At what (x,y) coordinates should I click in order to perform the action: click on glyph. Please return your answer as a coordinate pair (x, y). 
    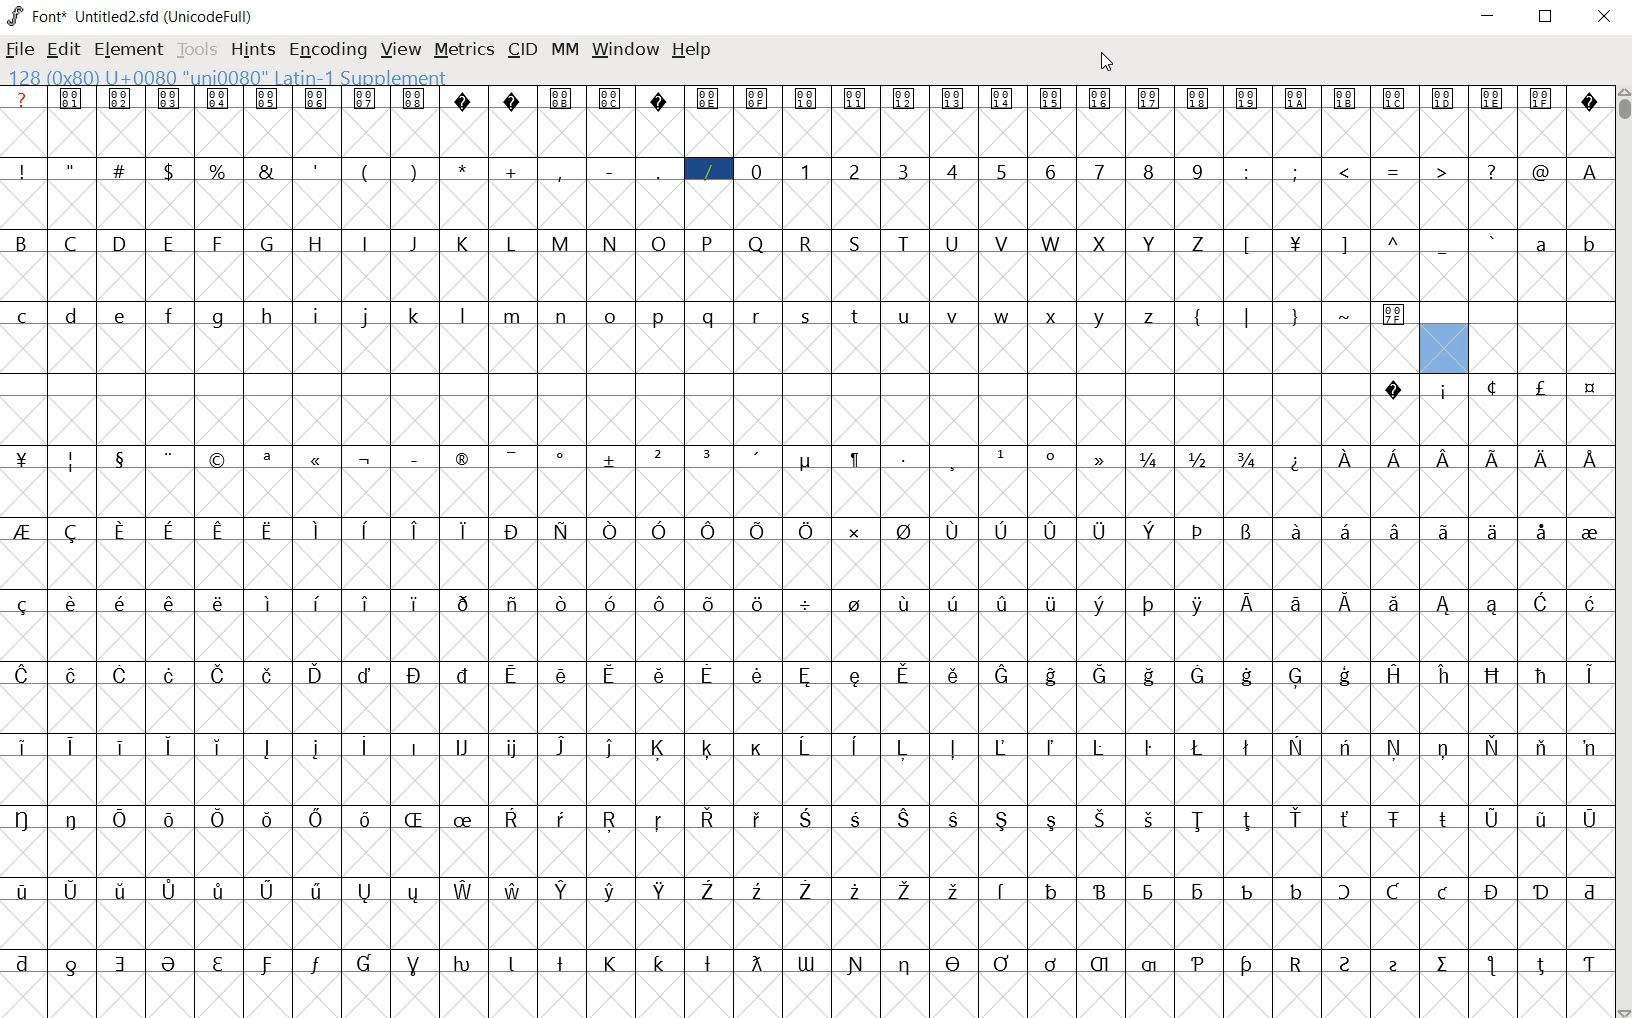
    Looking at the image, I should click on (855, 603).